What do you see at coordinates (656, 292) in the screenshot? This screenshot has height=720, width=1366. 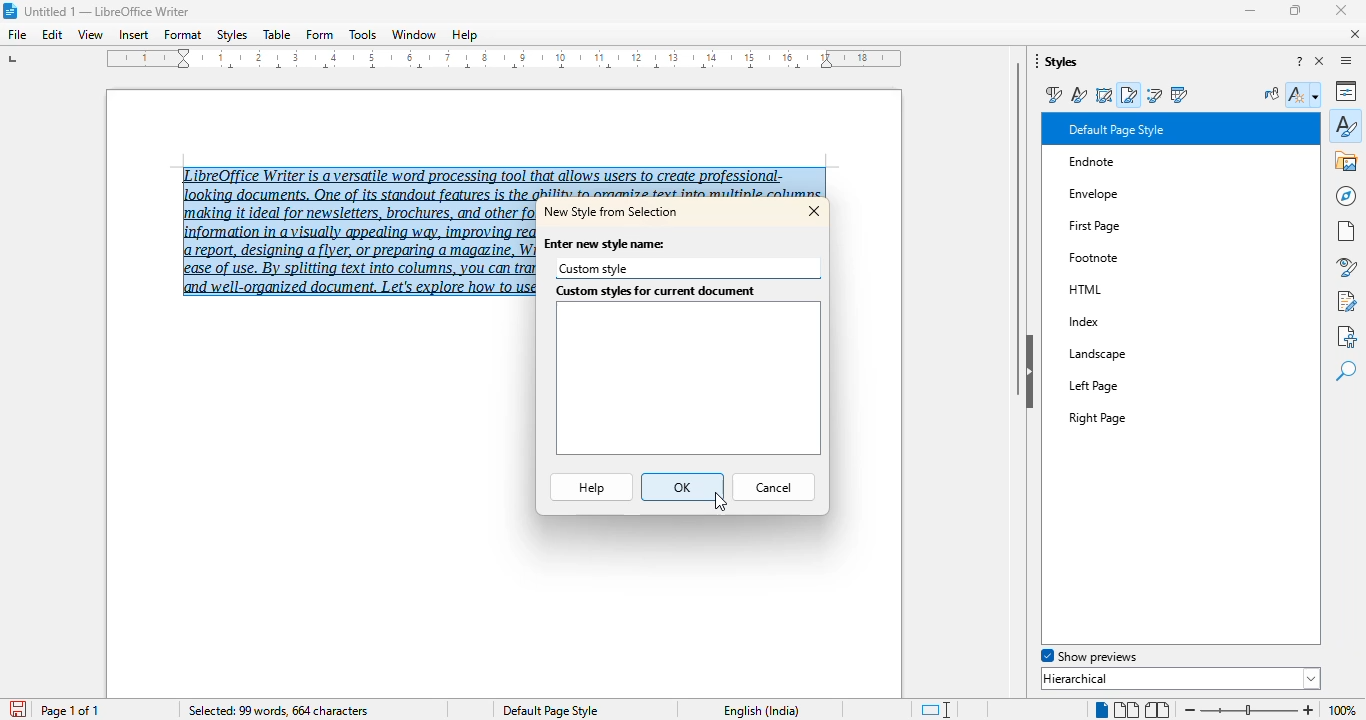 I see `custom styles for current document` at bounding box center [656, 292].